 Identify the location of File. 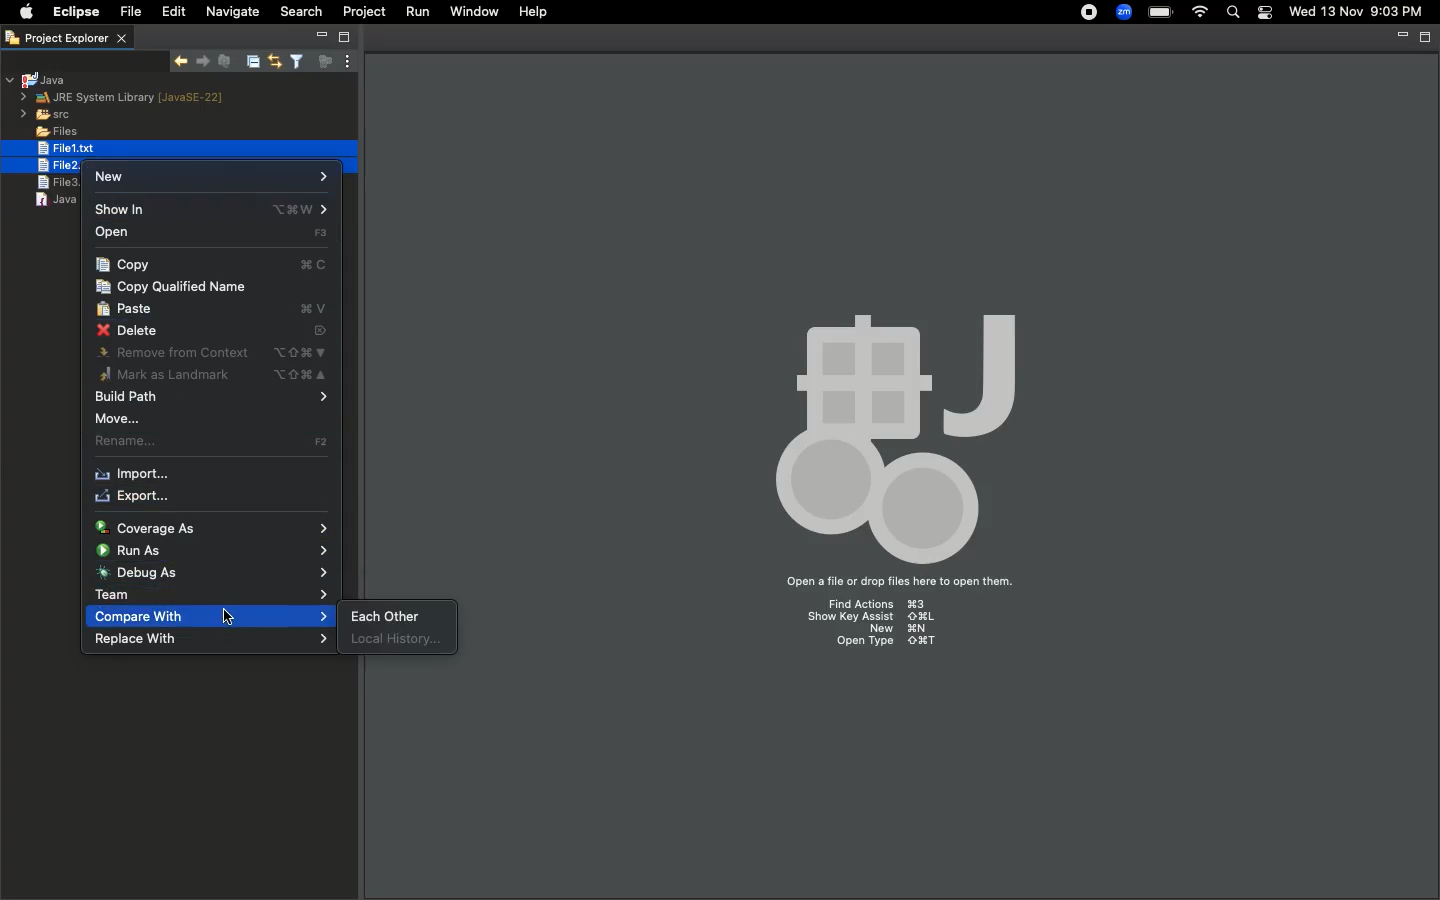
(129, 12).